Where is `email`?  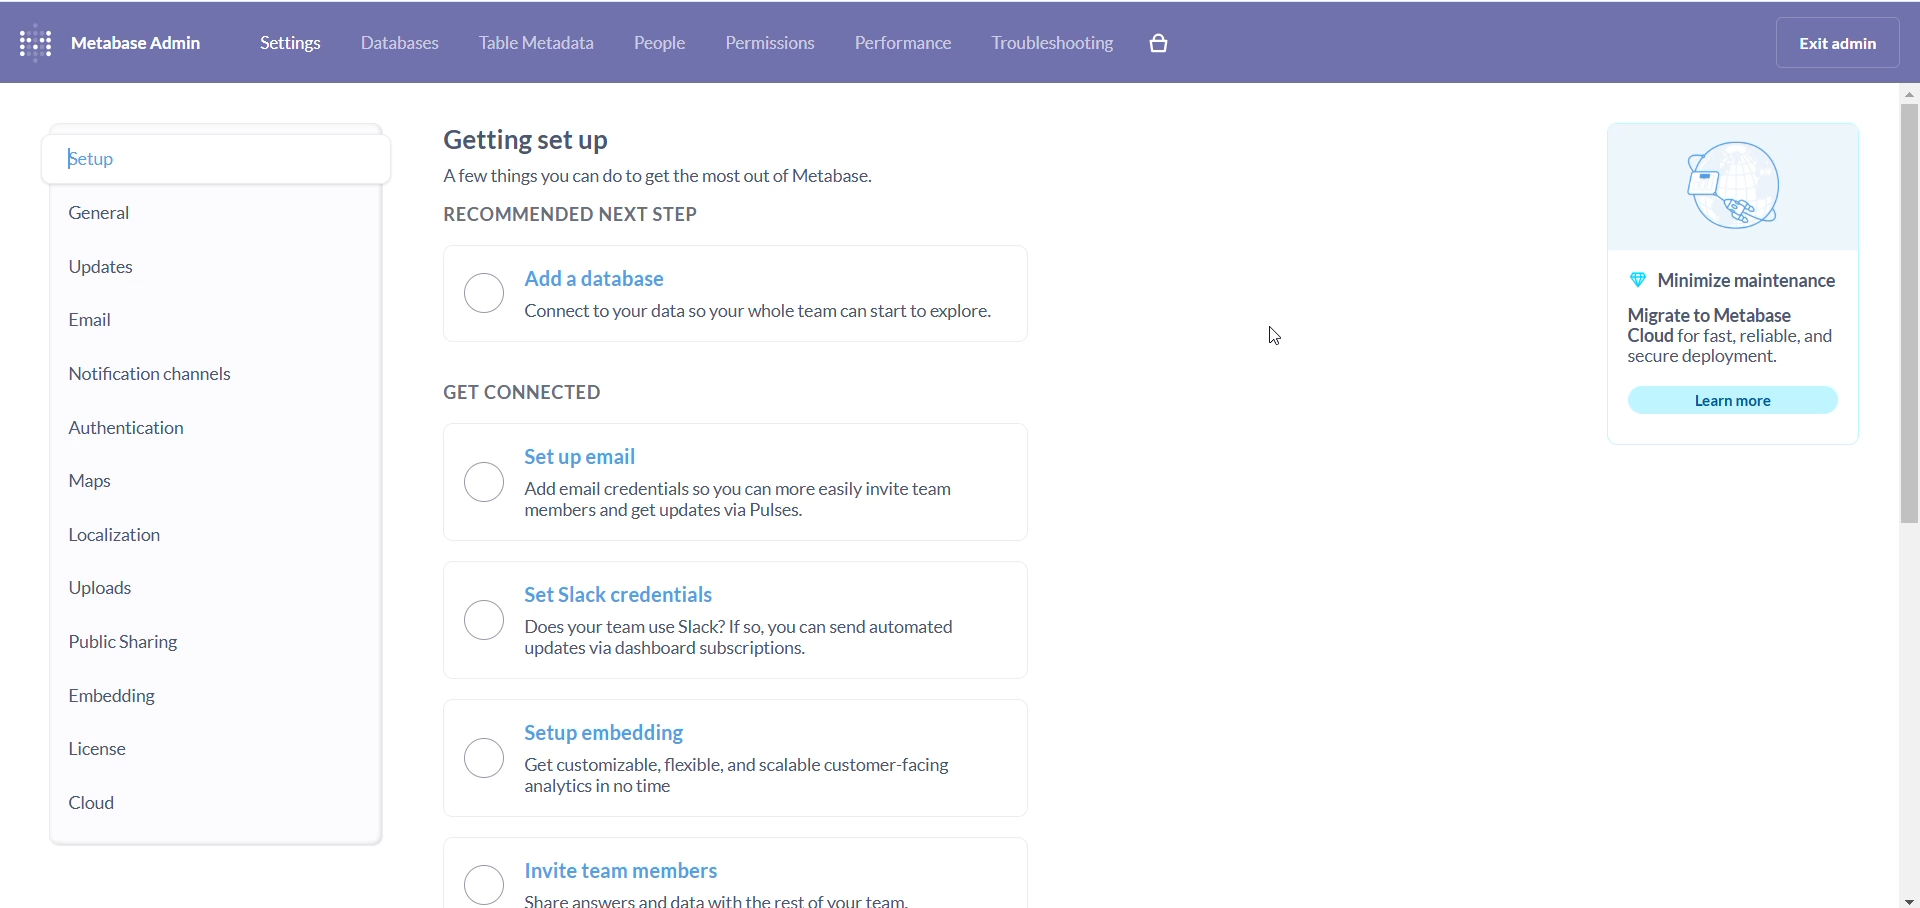
email is located at coordinates (101, 318).